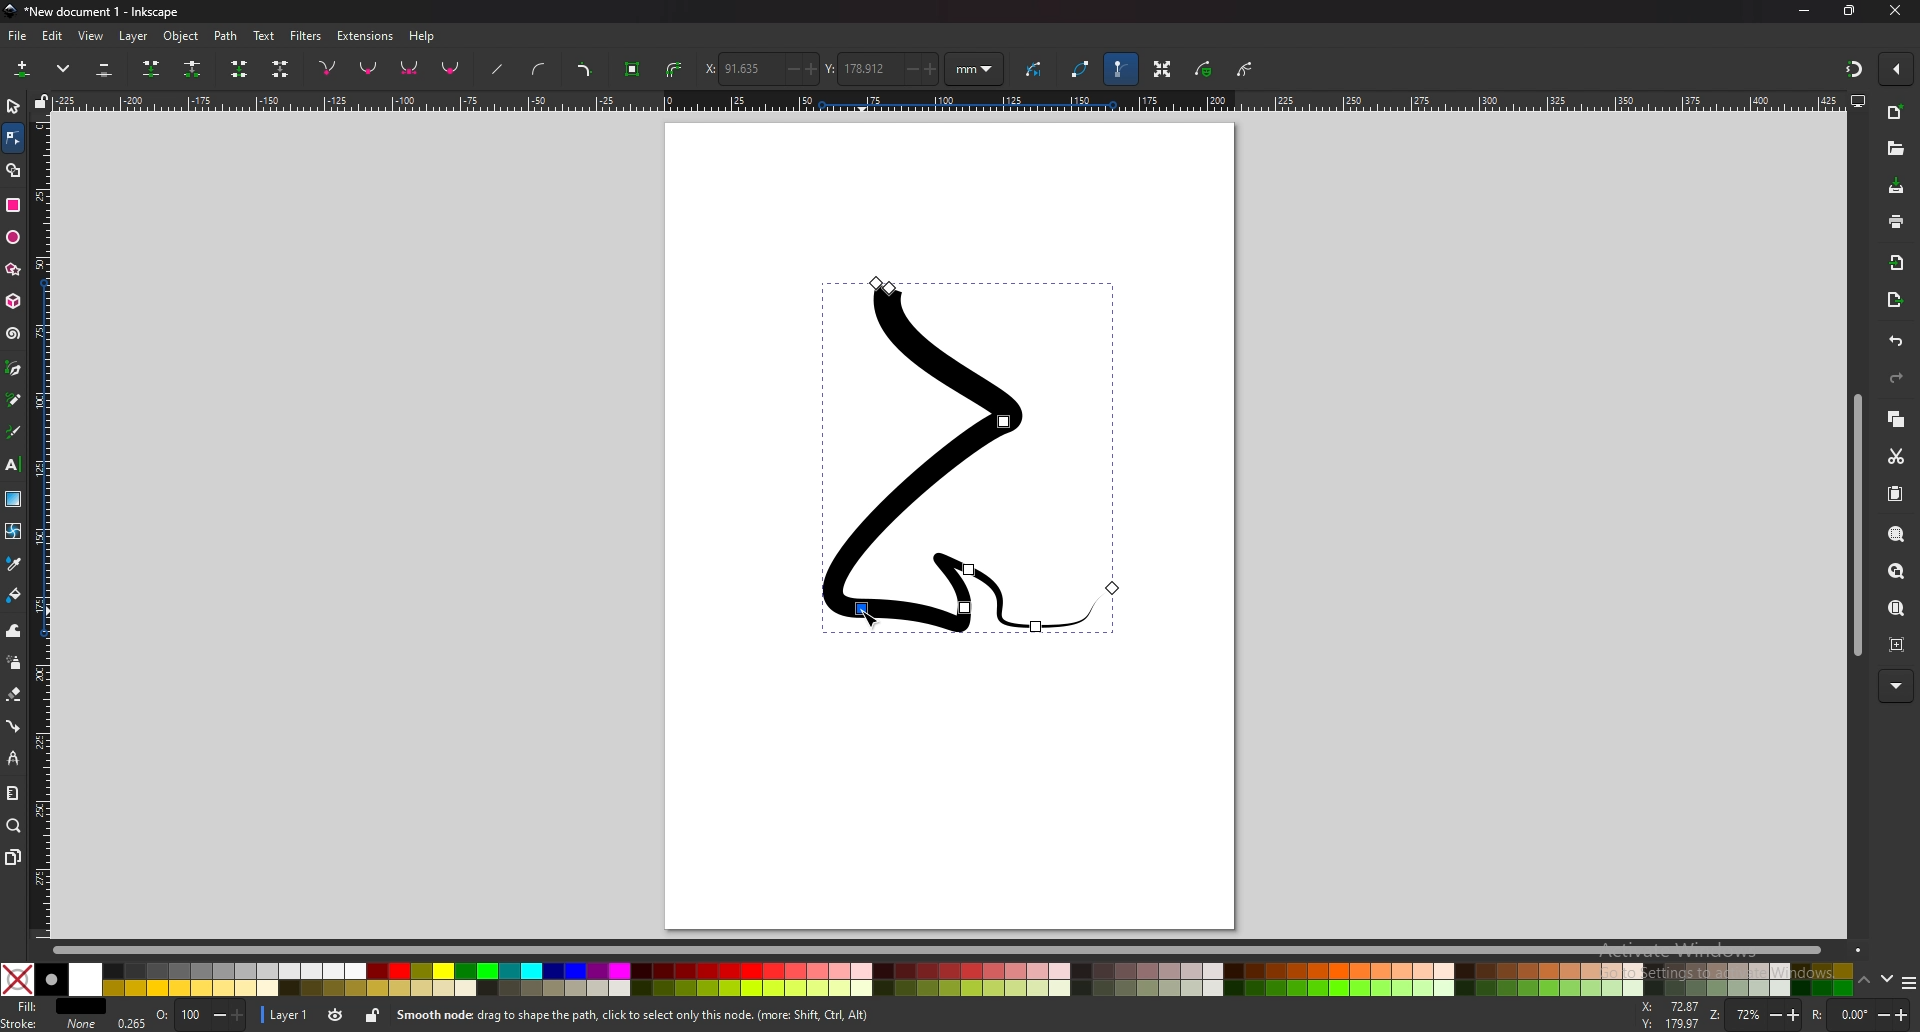 The width and height of the screenshot is (1920, 1032). Describe the element at coordinates (1121, 70) in the screenshot. I see `bezier handle` at that location.